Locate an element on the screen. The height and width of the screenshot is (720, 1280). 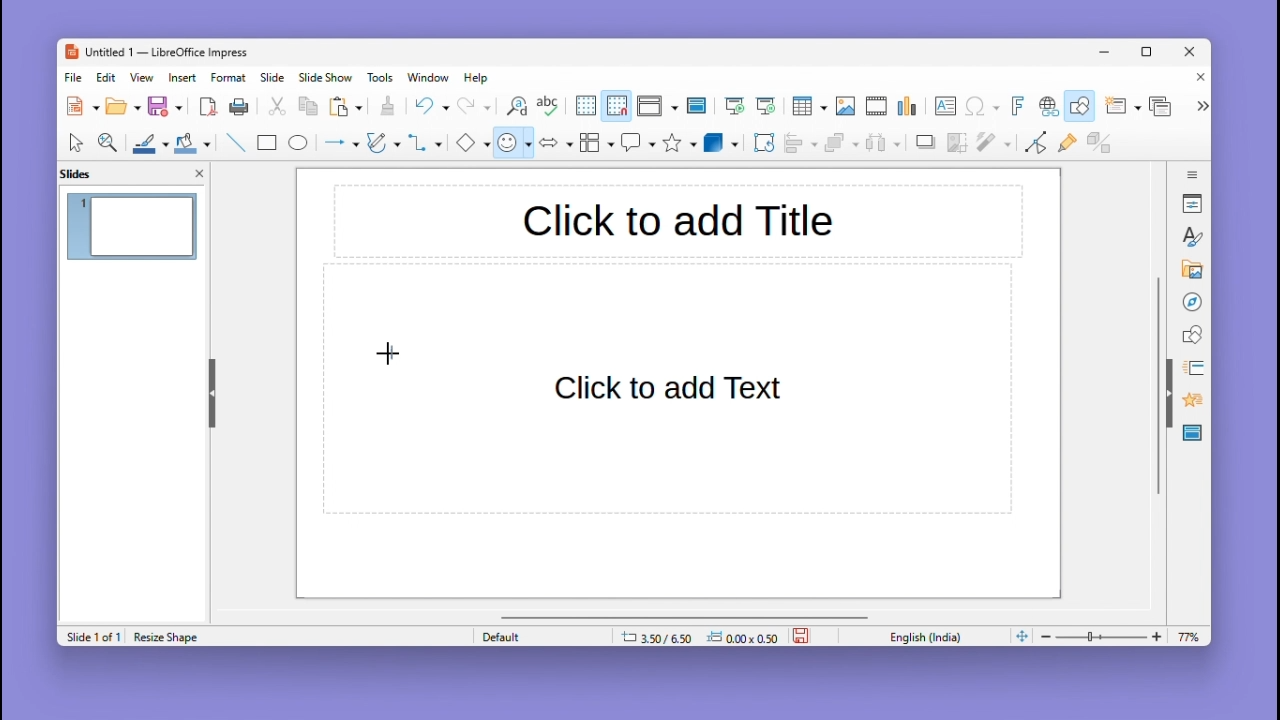
Masters slide is located at coordinates (1193, 434).